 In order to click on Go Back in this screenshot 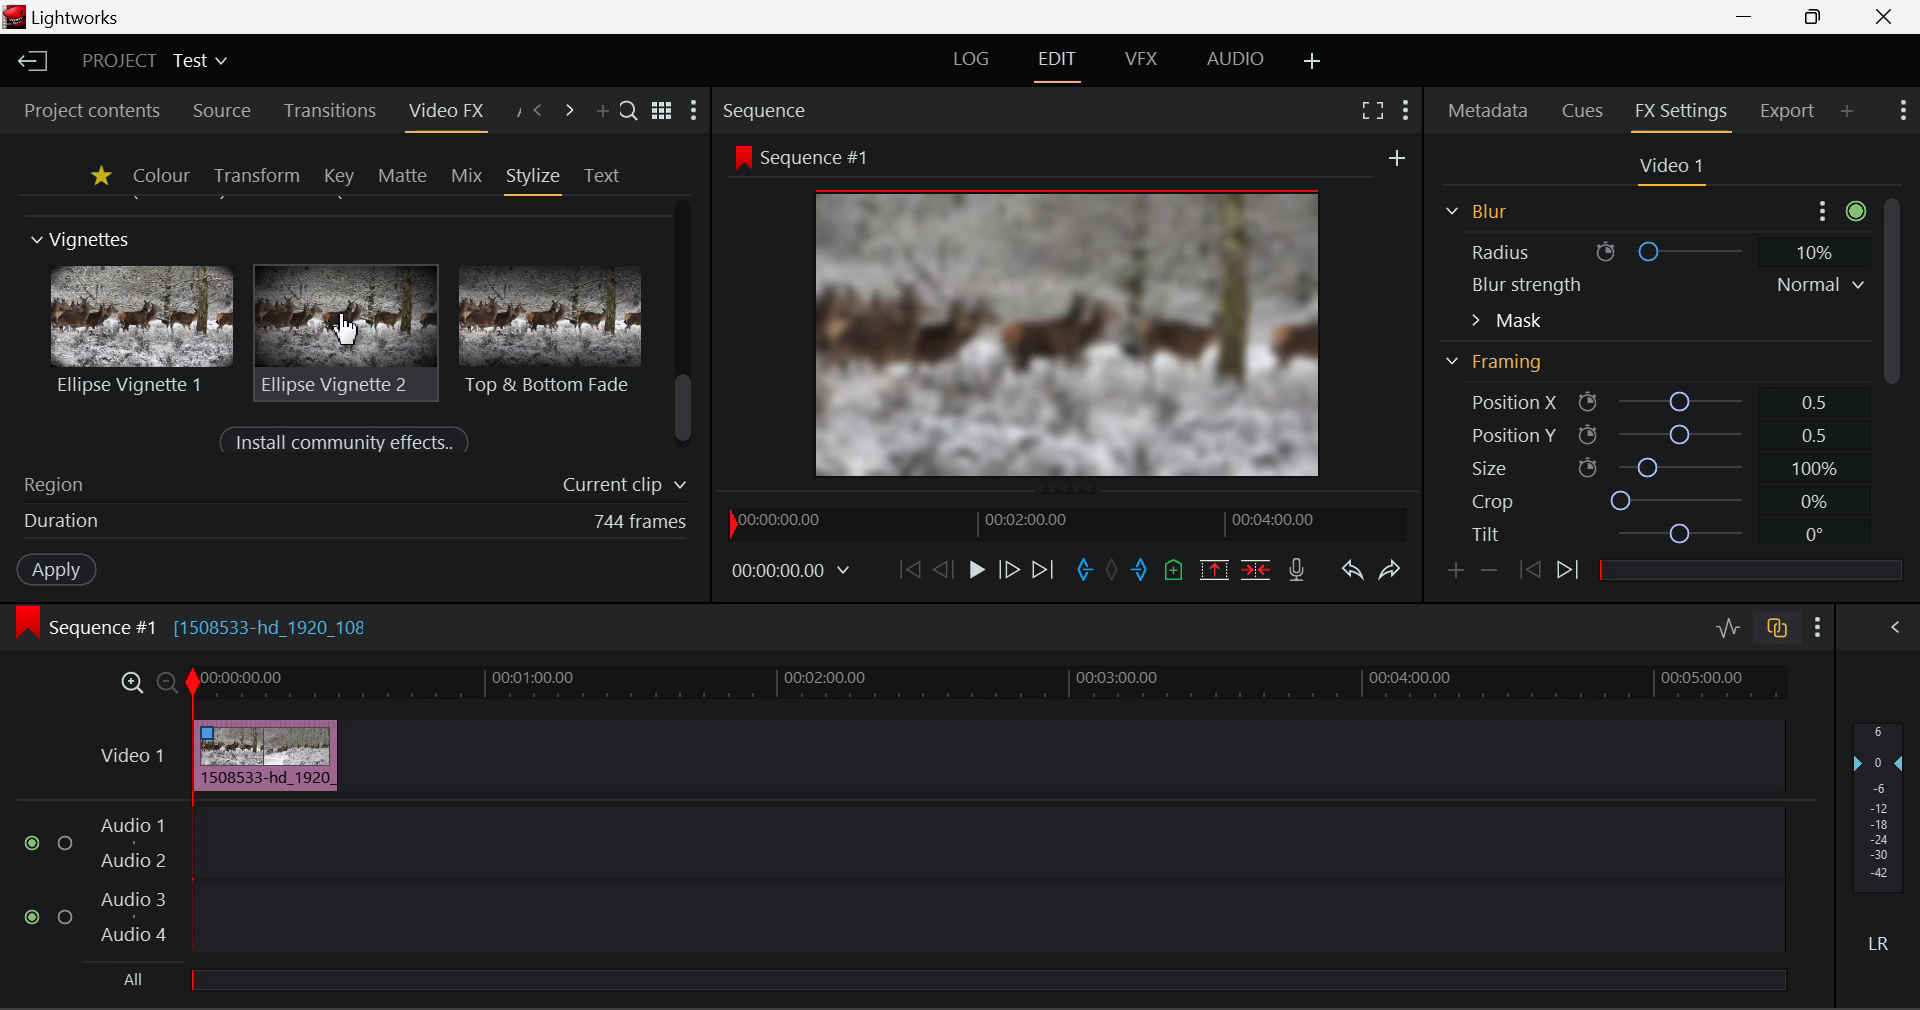, I will do `click(943, 570)`.